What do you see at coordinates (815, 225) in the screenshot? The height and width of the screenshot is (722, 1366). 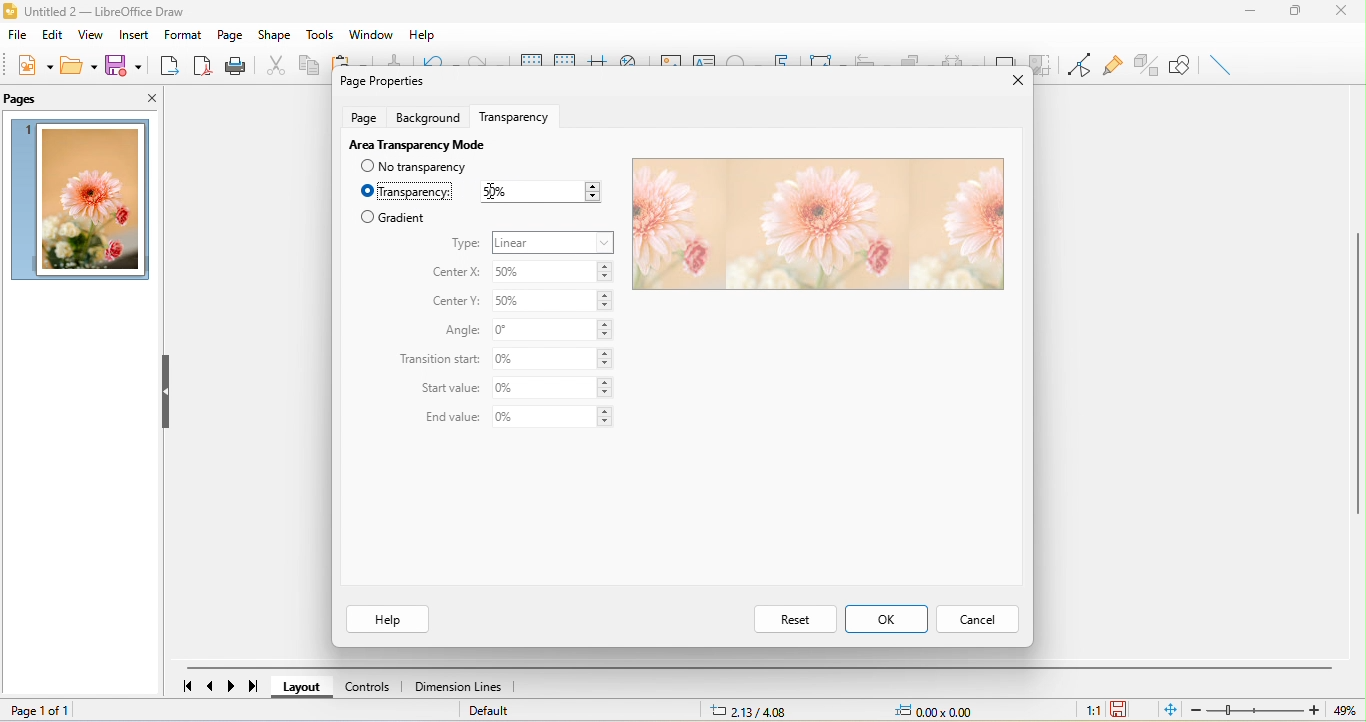 I see `image transparency` at bounding box center [815, 225].